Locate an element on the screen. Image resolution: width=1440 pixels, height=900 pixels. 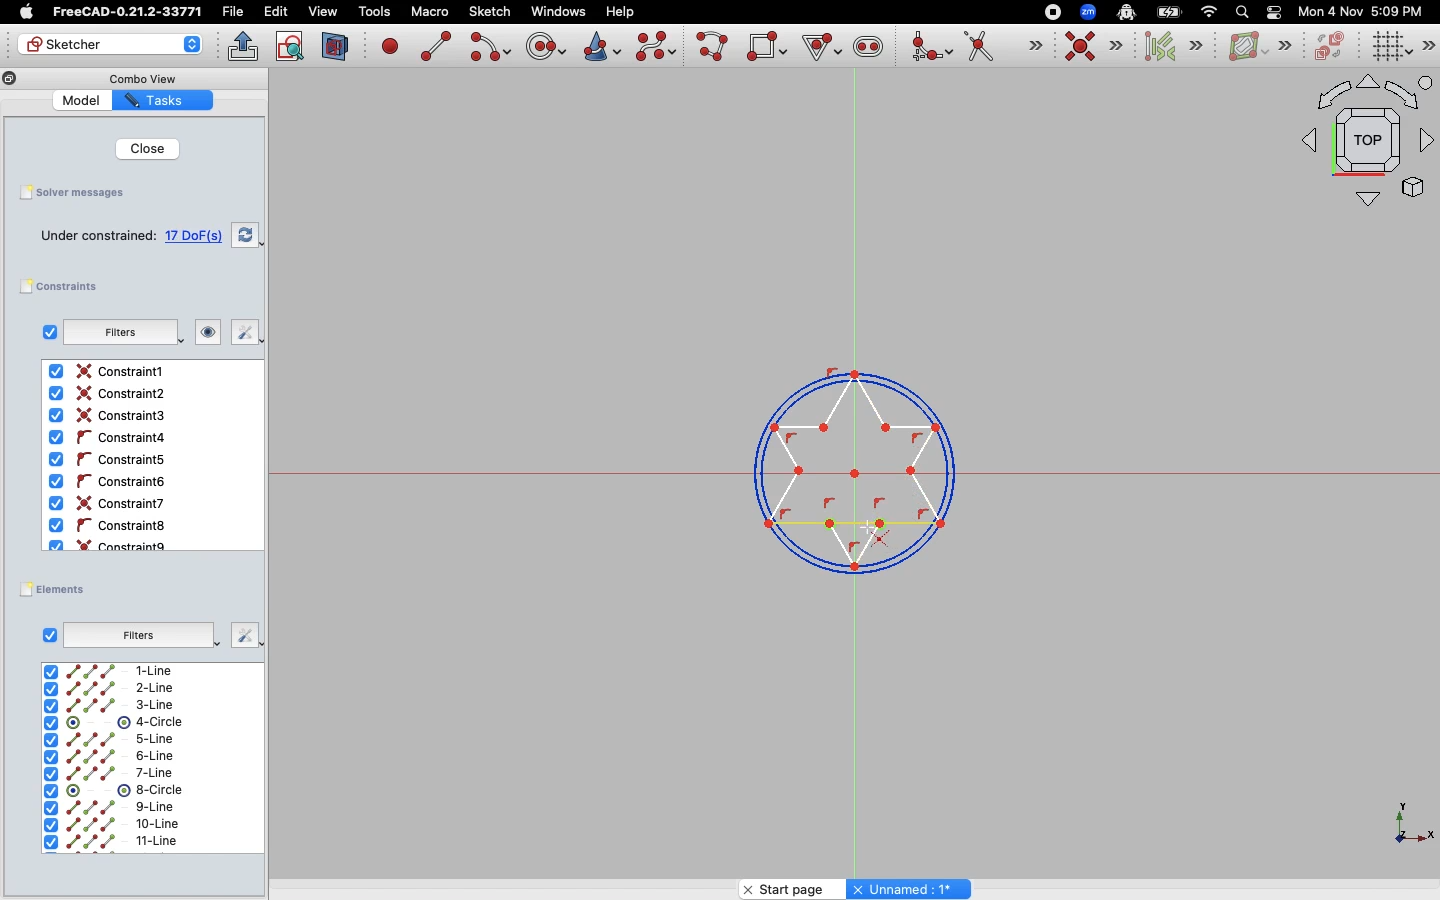
Create arc is located at coordinates (489, 47).